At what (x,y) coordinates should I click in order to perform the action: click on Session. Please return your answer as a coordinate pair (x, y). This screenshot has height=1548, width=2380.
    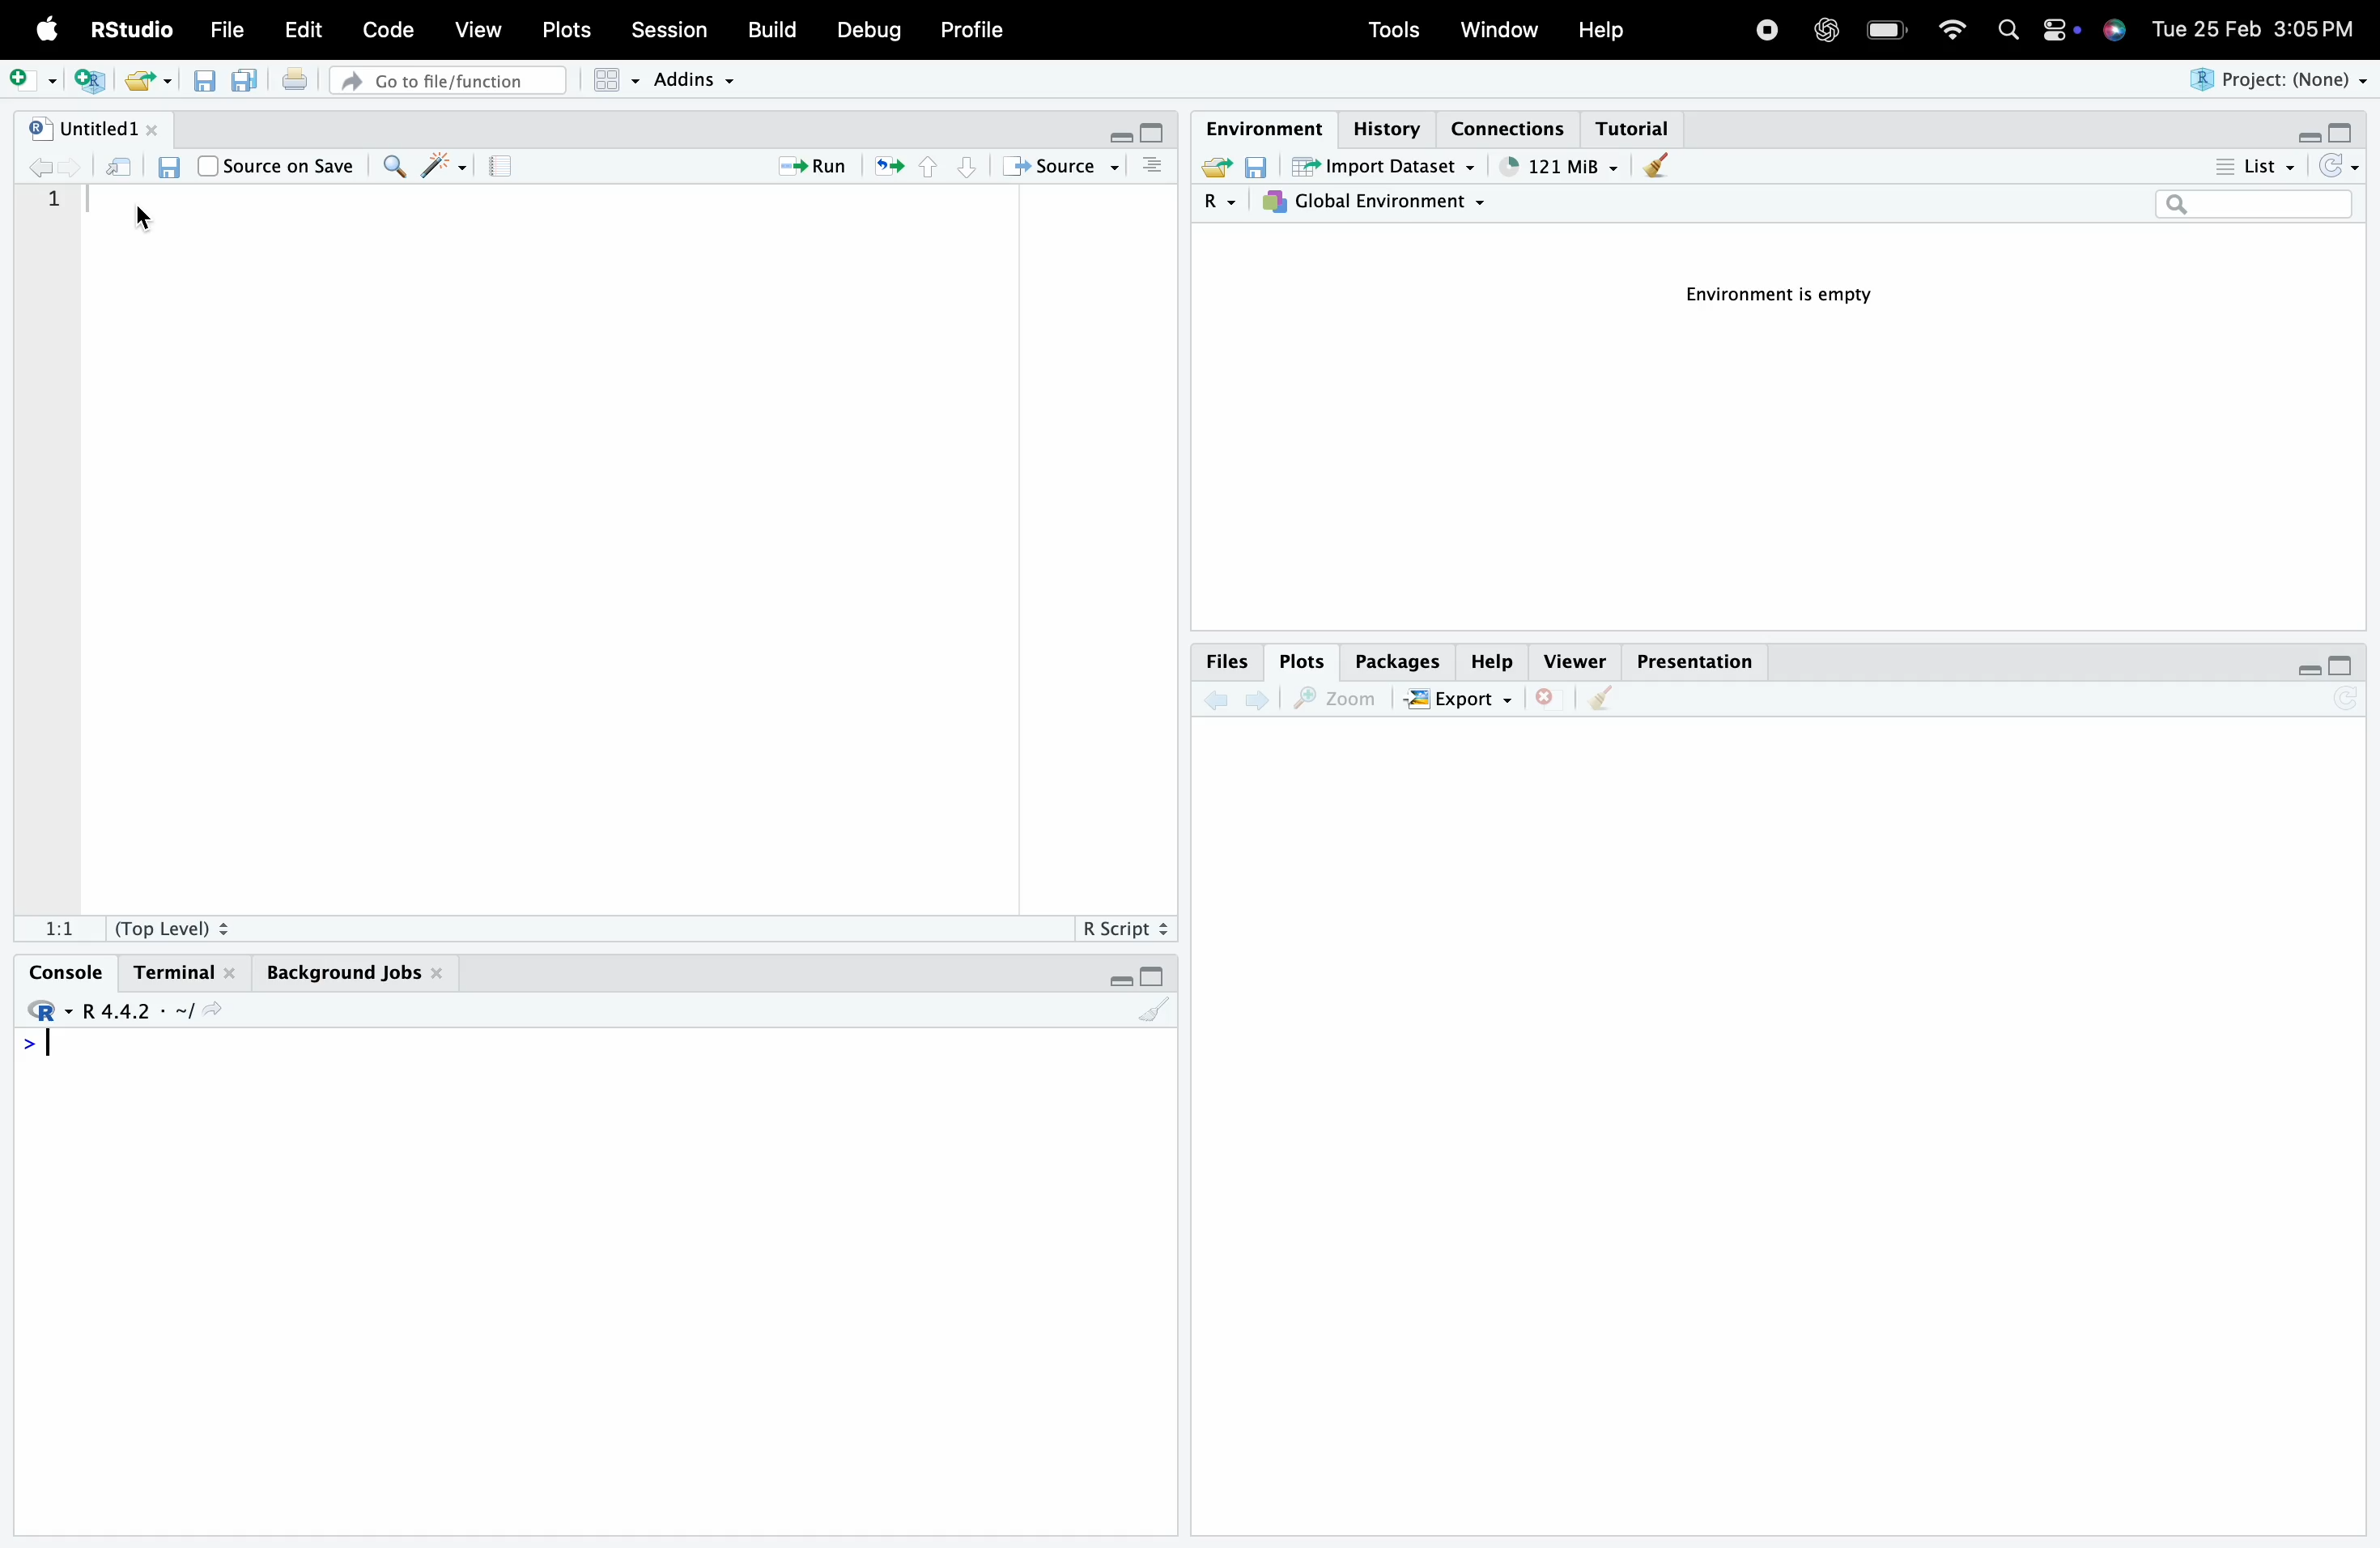
    Looking at the image, I should click on (667, 33).